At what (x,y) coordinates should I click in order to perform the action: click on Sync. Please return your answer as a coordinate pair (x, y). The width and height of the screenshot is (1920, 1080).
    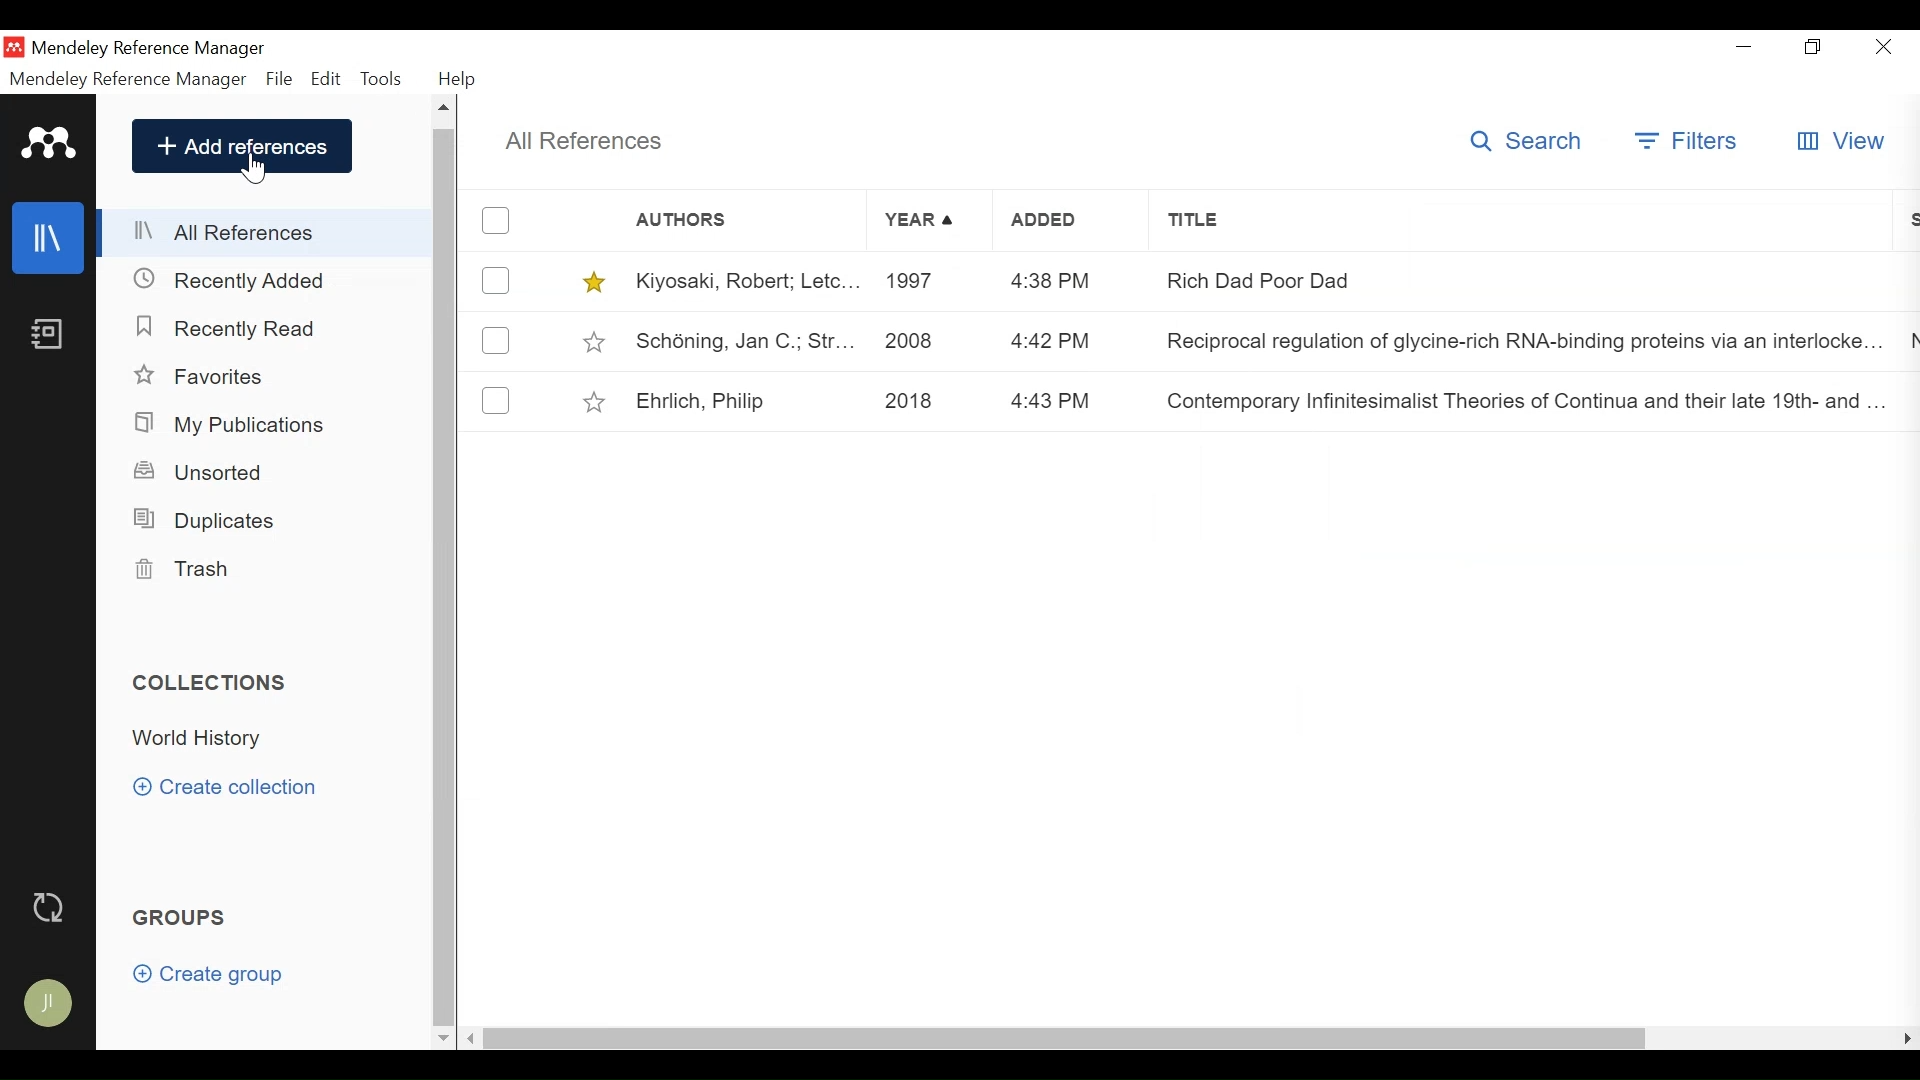
    Looking at the image, I should click on (51, 906).